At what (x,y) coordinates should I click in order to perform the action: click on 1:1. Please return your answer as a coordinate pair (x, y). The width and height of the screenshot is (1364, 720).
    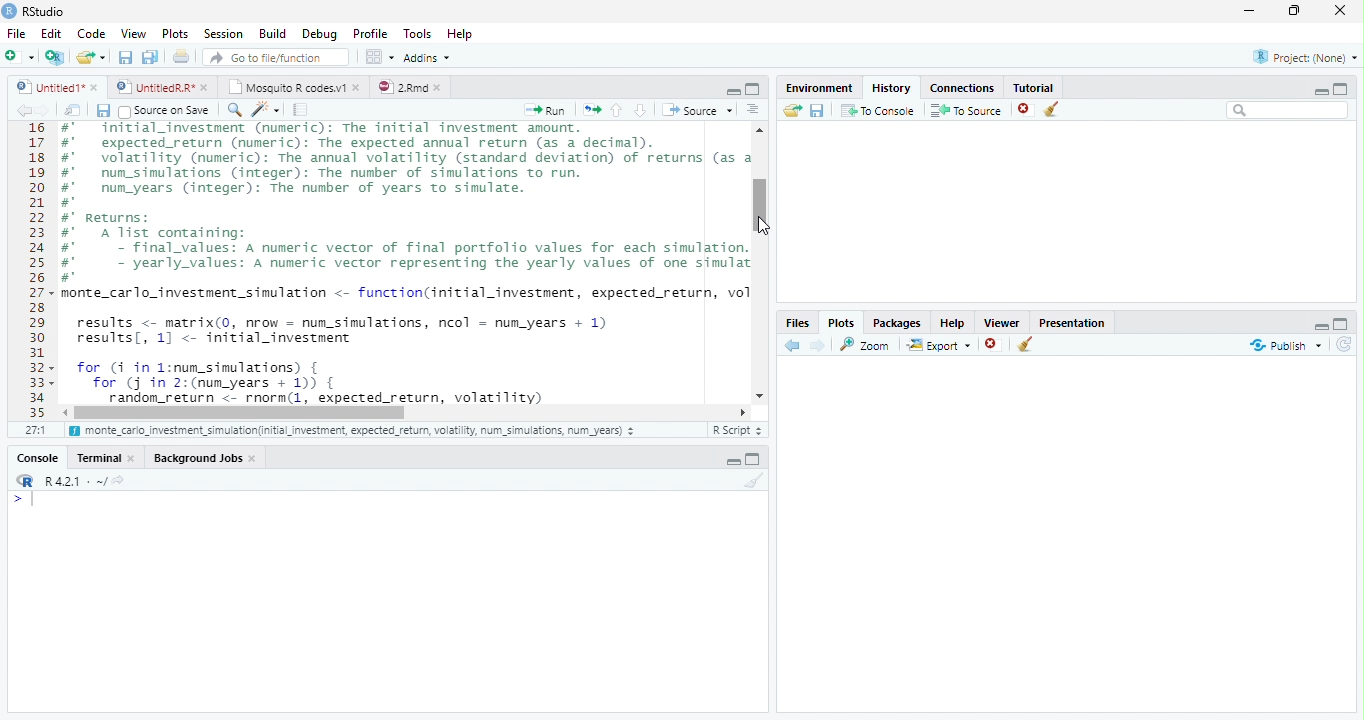
    Looking at the image, I should click on (34, 430).